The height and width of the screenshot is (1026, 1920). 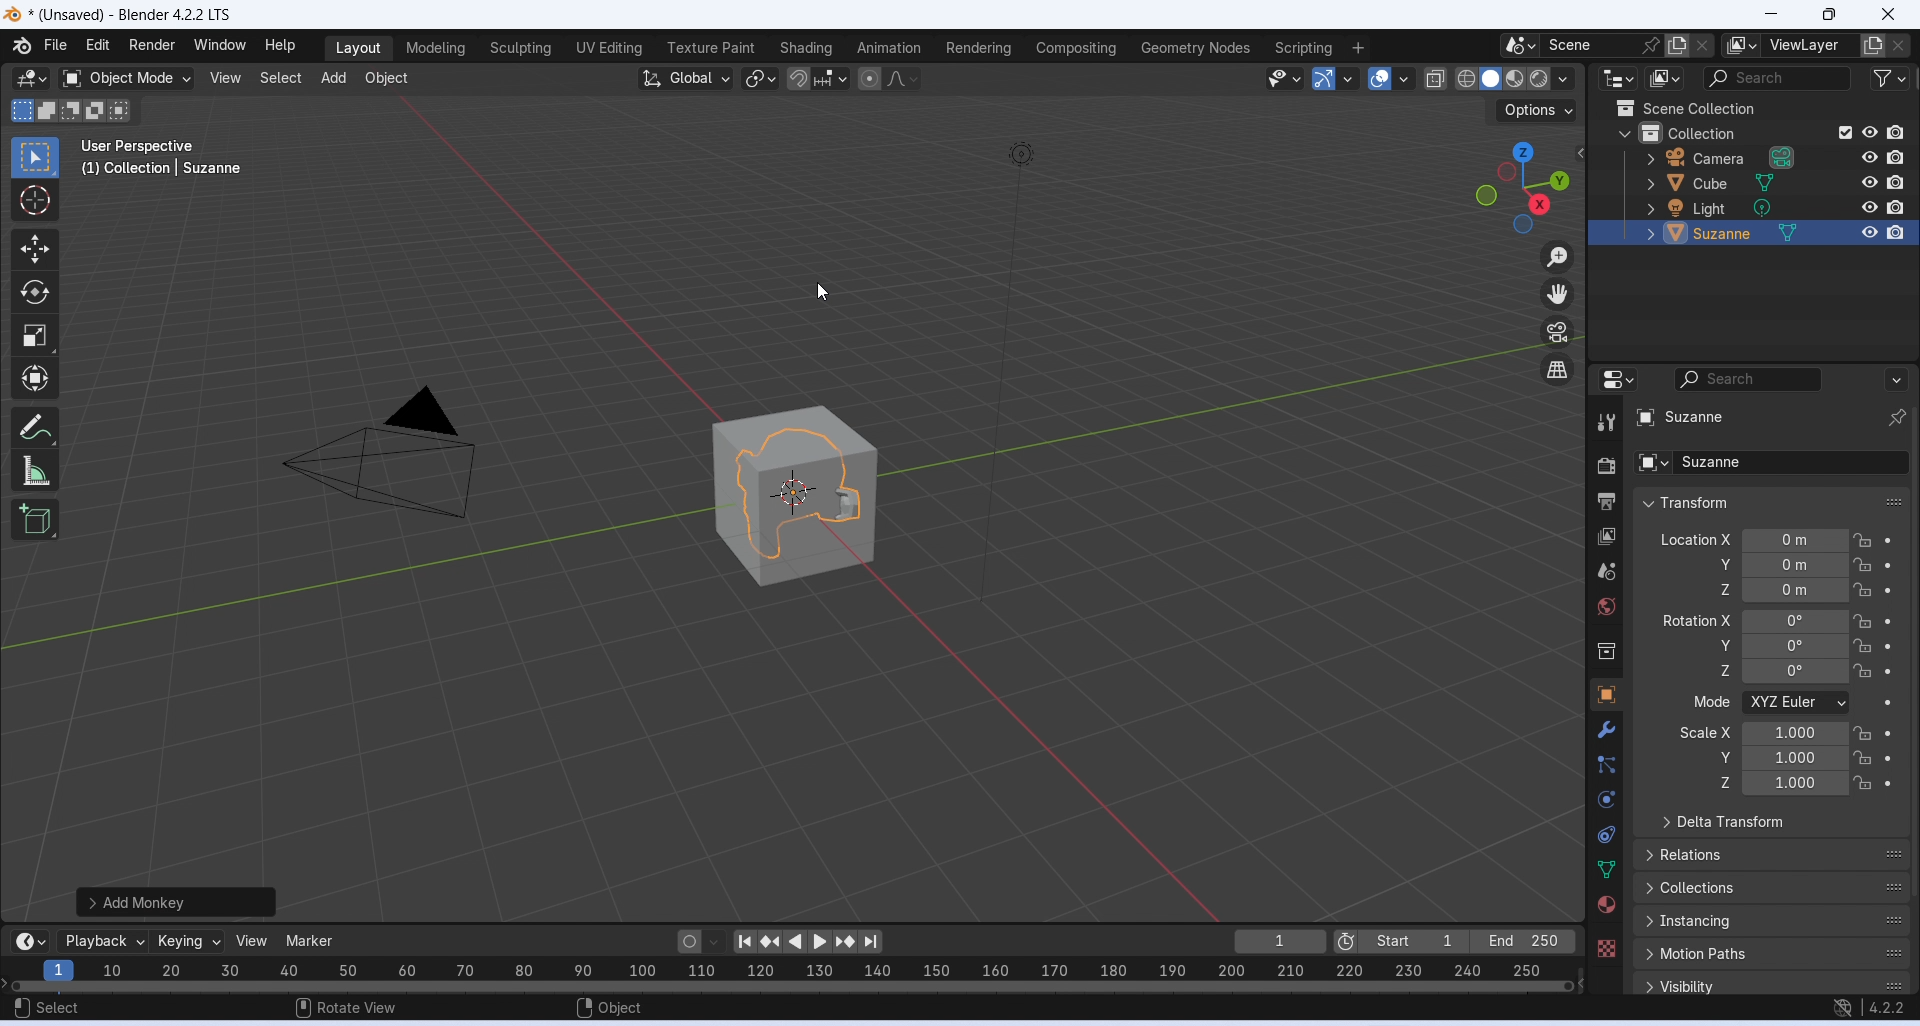 What do you see at coordinates (1521, 941) in the screenshot?
I see `End 250` at bounding box center [1521, 941].